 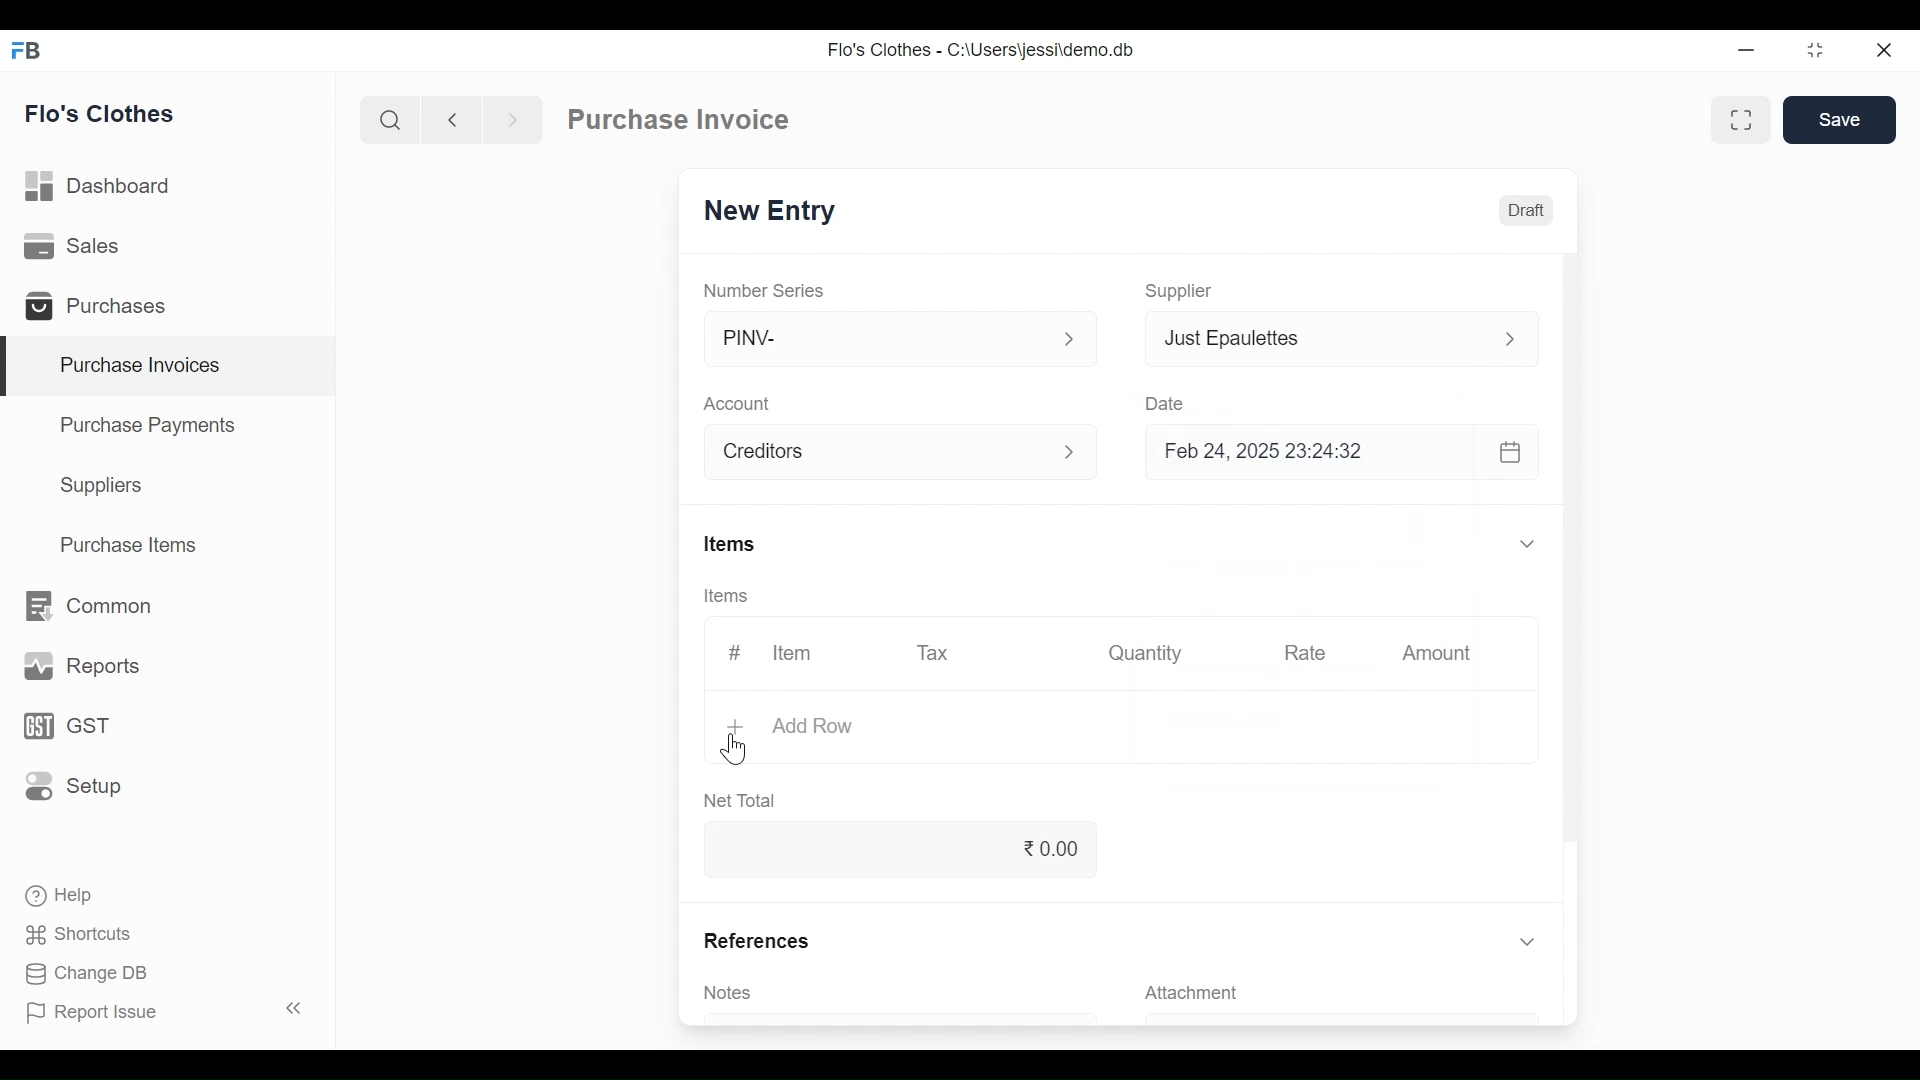 I want to click on Items, so click(x=729, y=543).